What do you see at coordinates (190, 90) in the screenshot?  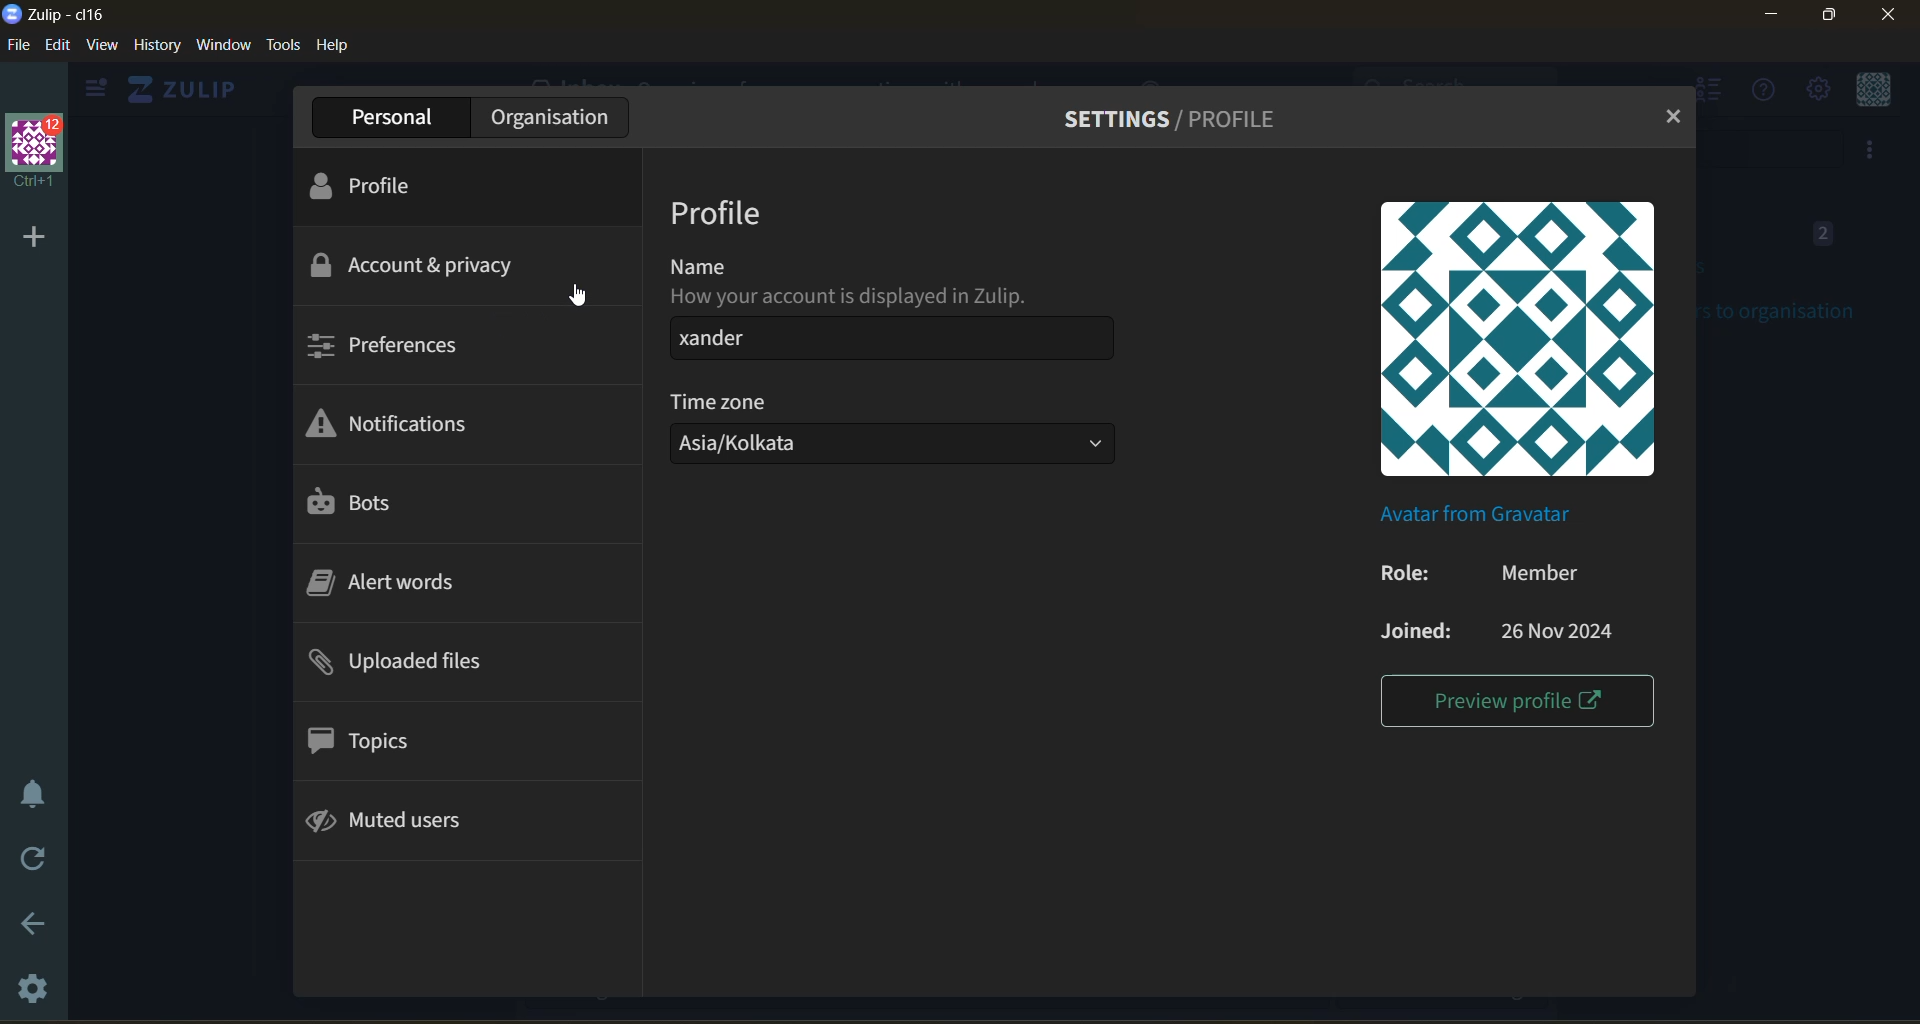 I see `ZULIP` at bounding box center [190, 90].